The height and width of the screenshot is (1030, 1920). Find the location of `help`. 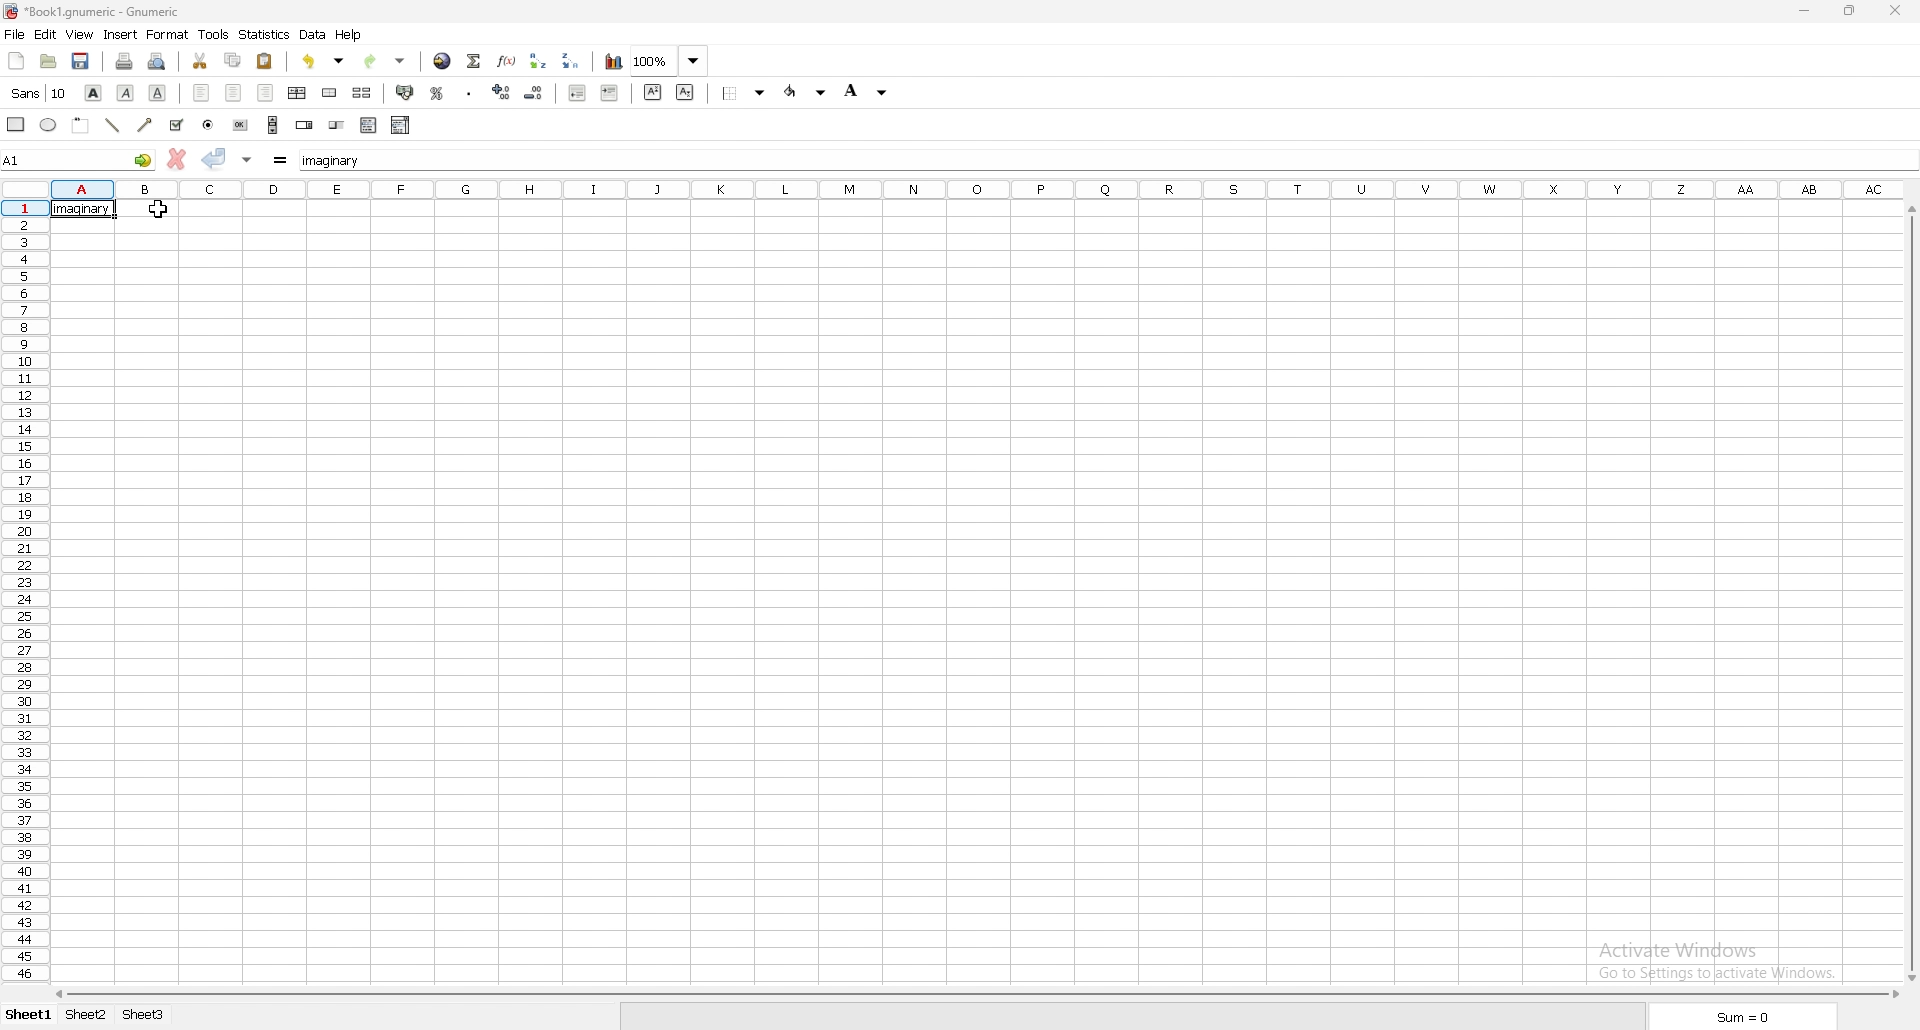

help is located at coordinates (349, 35).